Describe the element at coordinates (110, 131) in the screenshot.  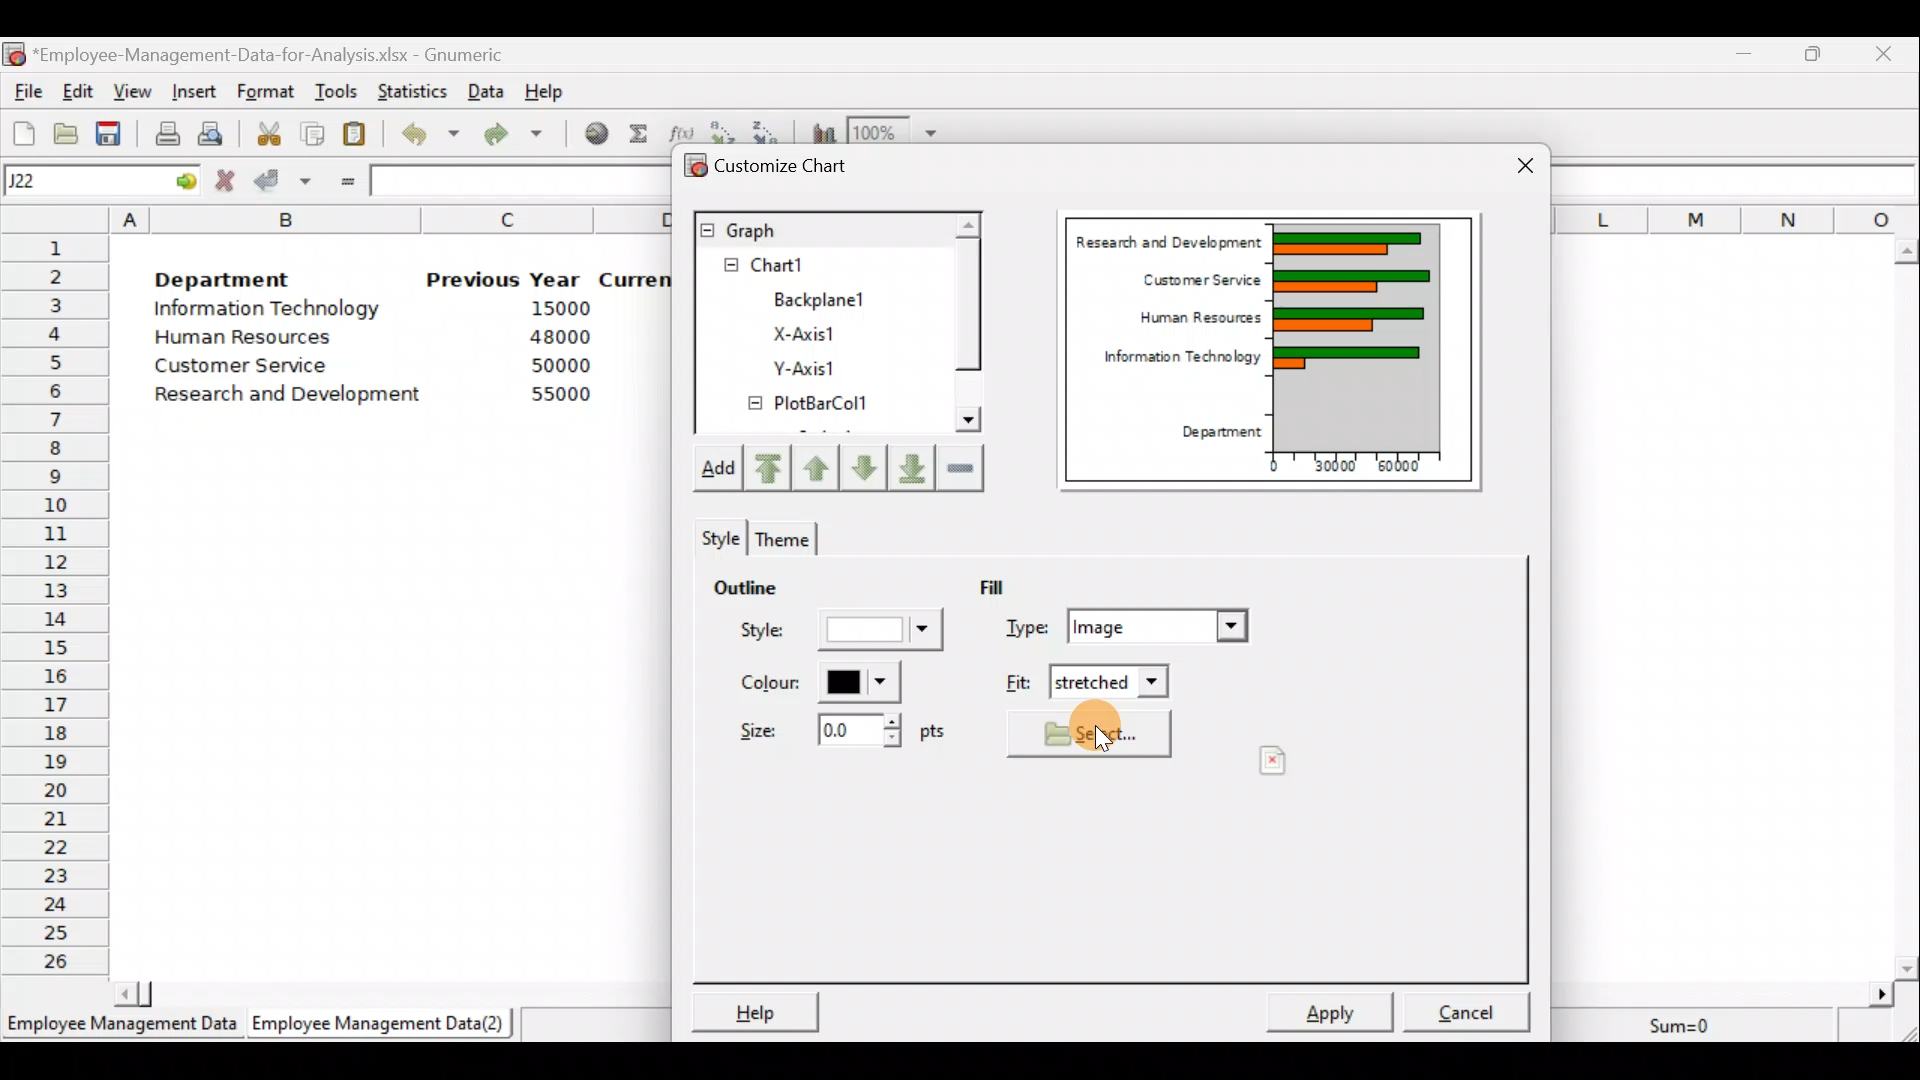
I see `Save the current workbook` at that location.